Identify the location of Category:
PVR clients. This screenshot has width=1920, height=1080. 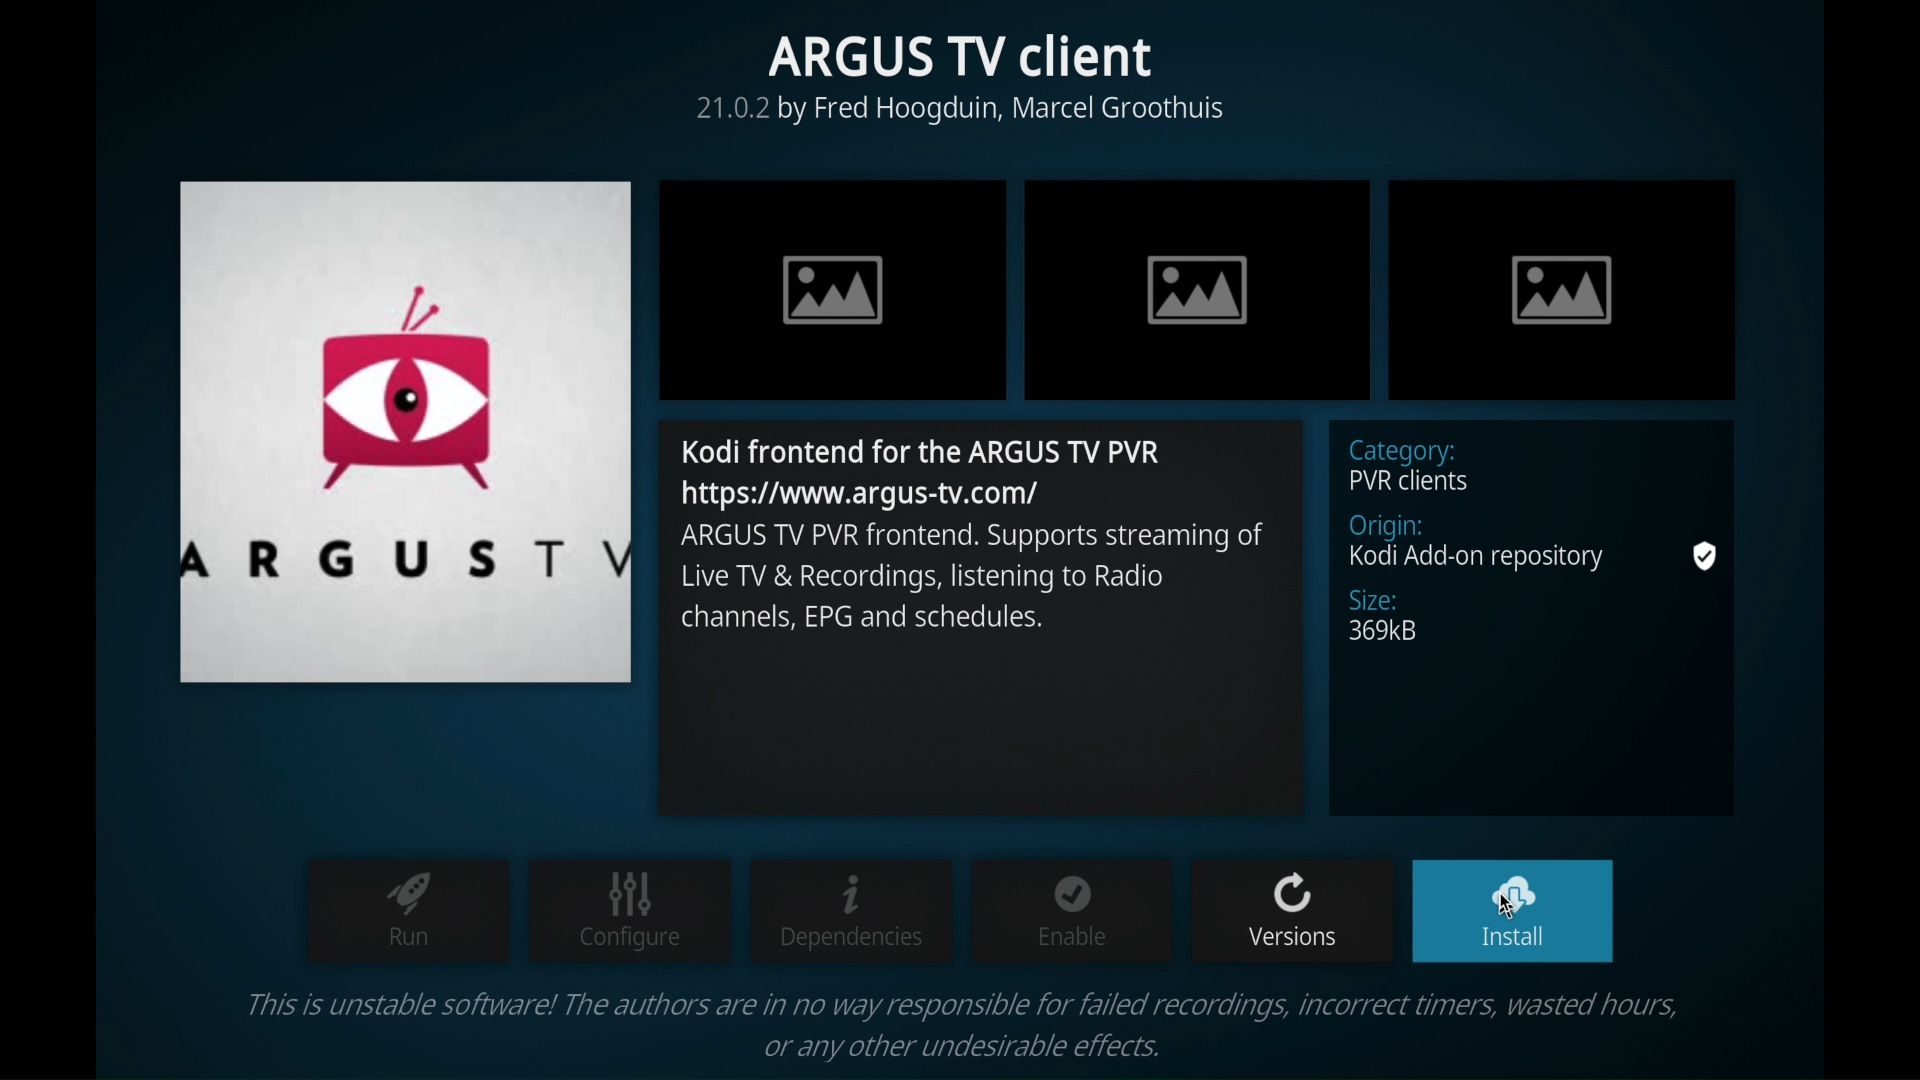
(1422, 467).